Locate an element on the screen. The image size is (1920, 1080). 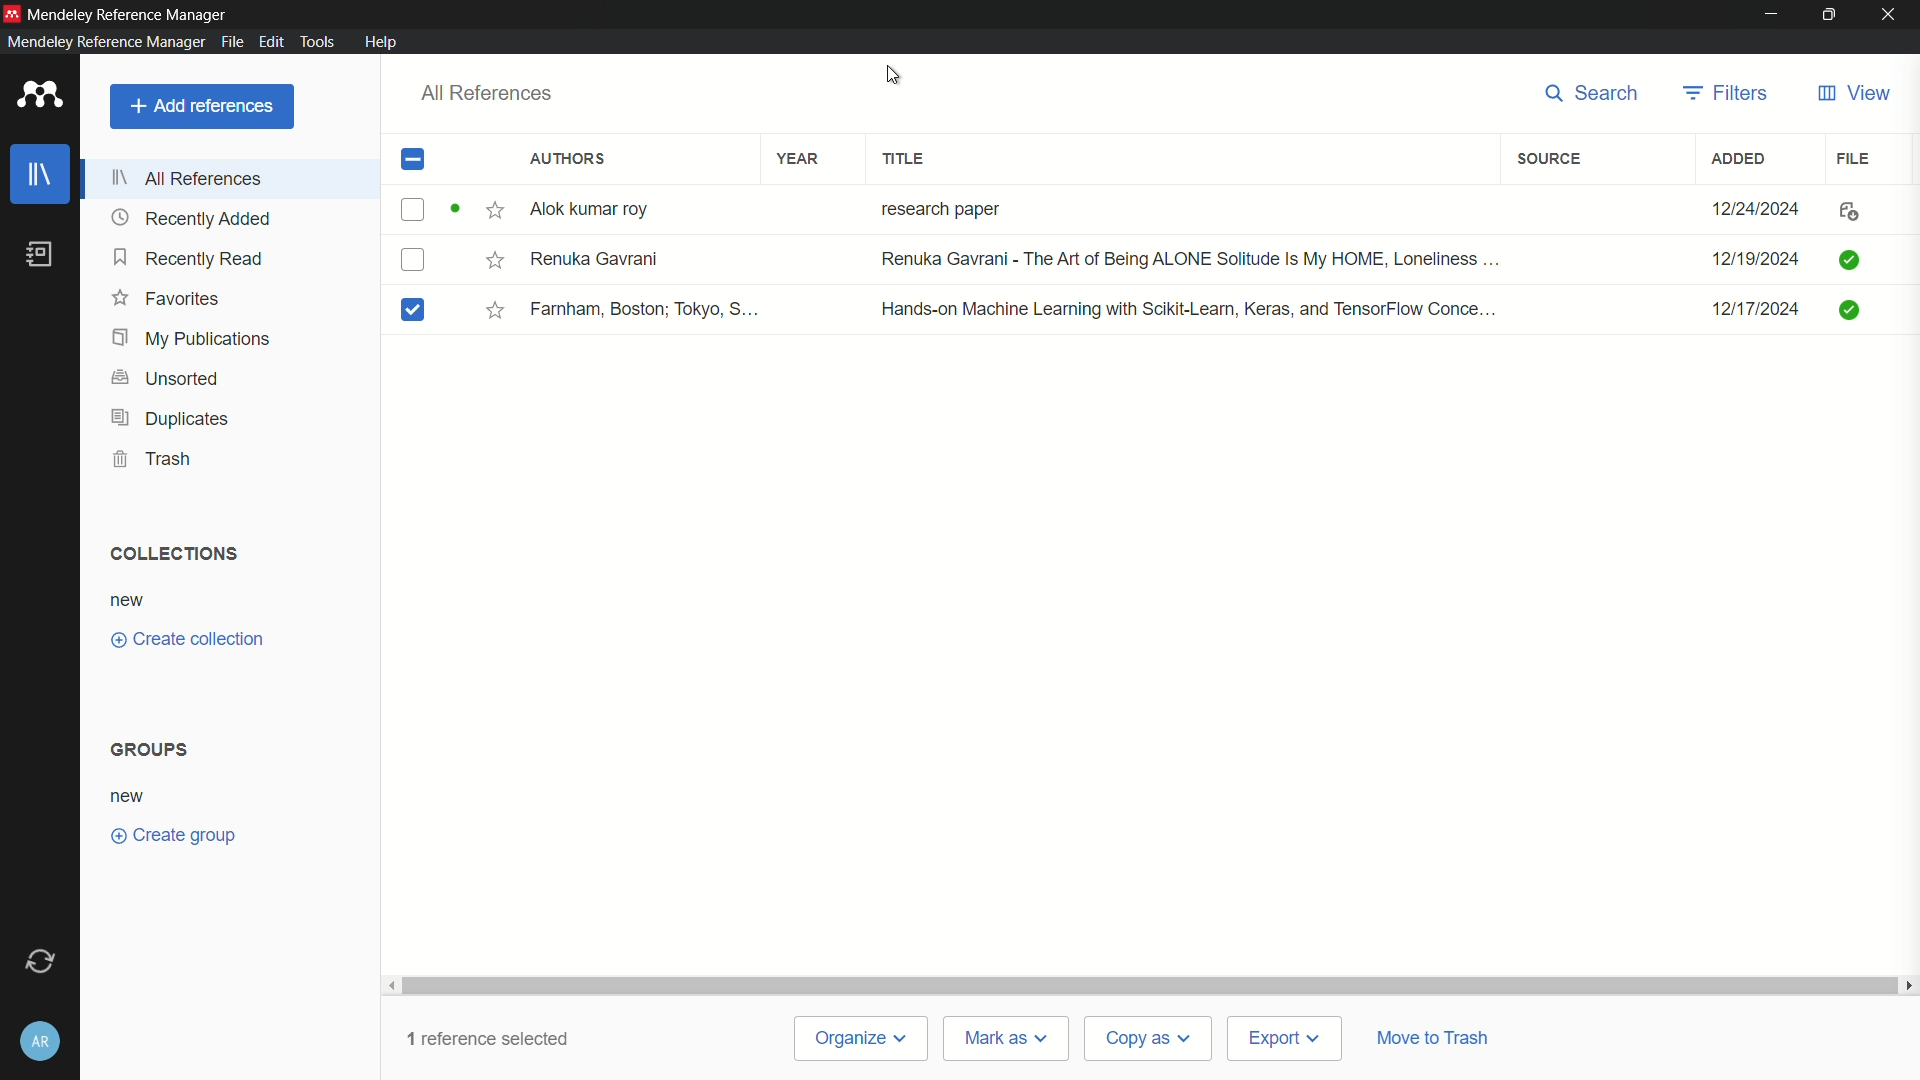
year is located at coordinates (799, 158).